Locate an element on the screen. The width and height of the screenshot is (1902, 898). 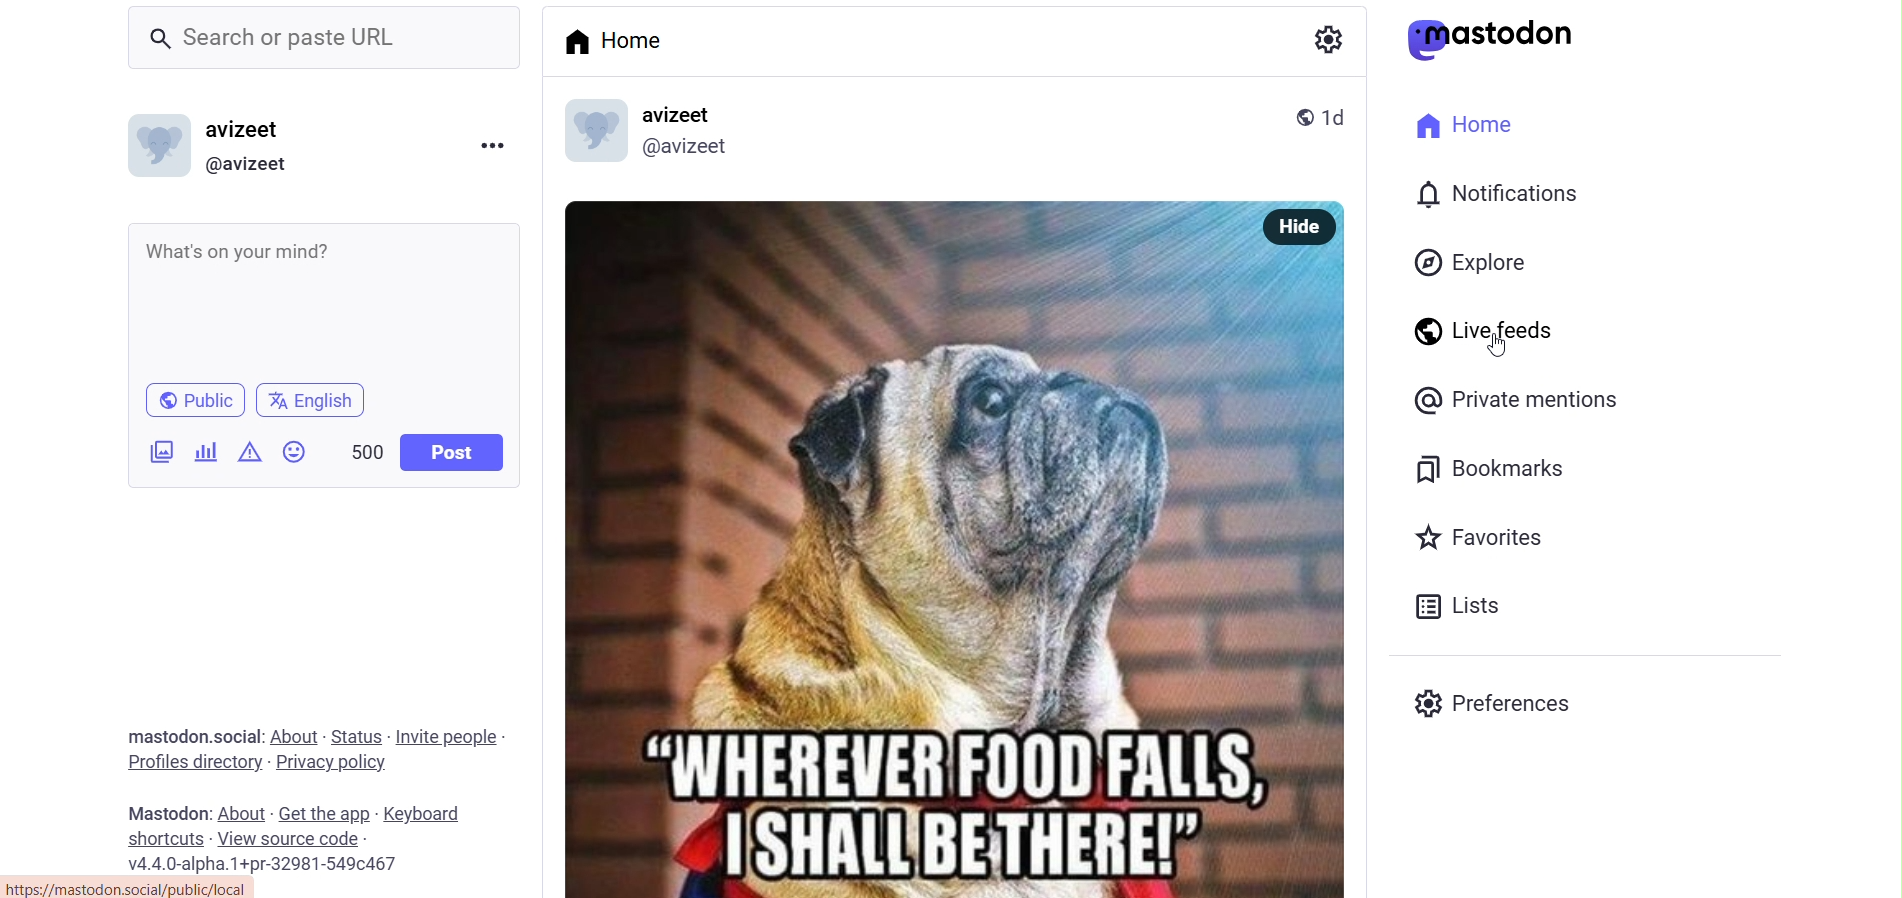
profiles is located at coordinates (192, 761).